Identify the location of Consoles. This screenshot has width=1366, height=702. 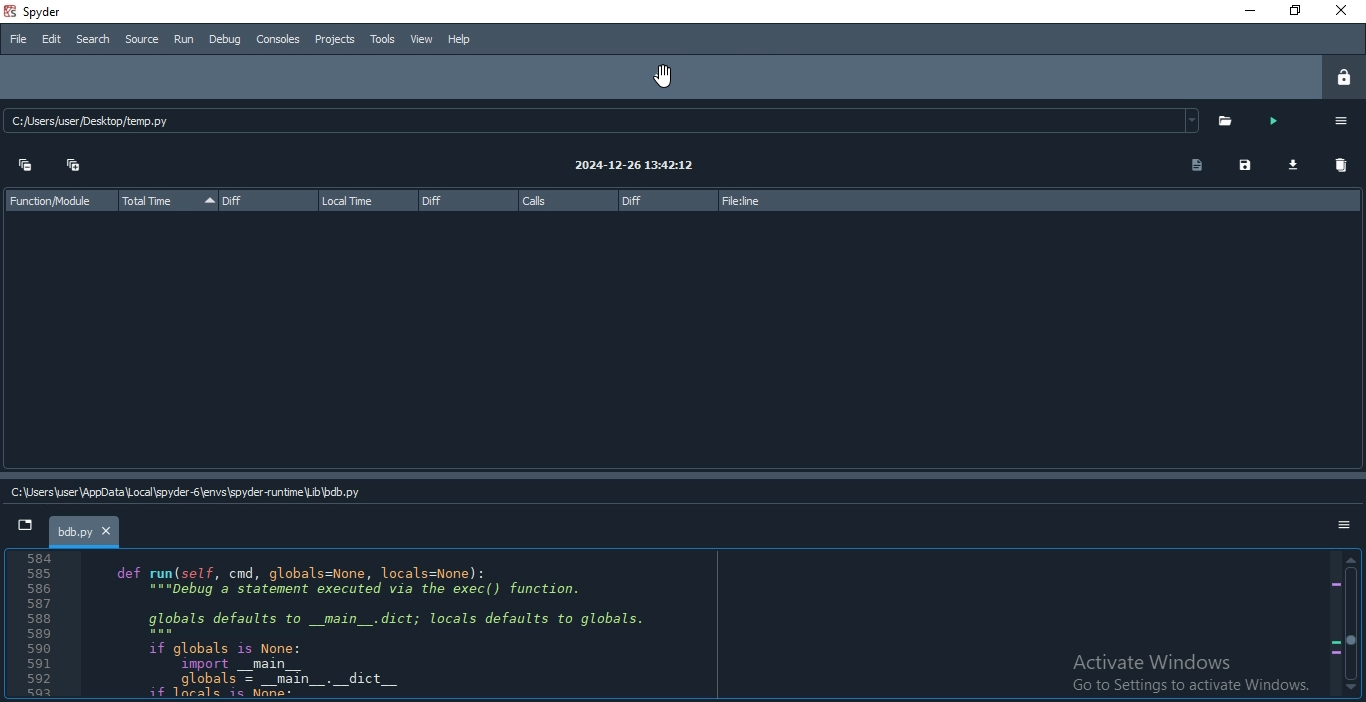
(277, 39).